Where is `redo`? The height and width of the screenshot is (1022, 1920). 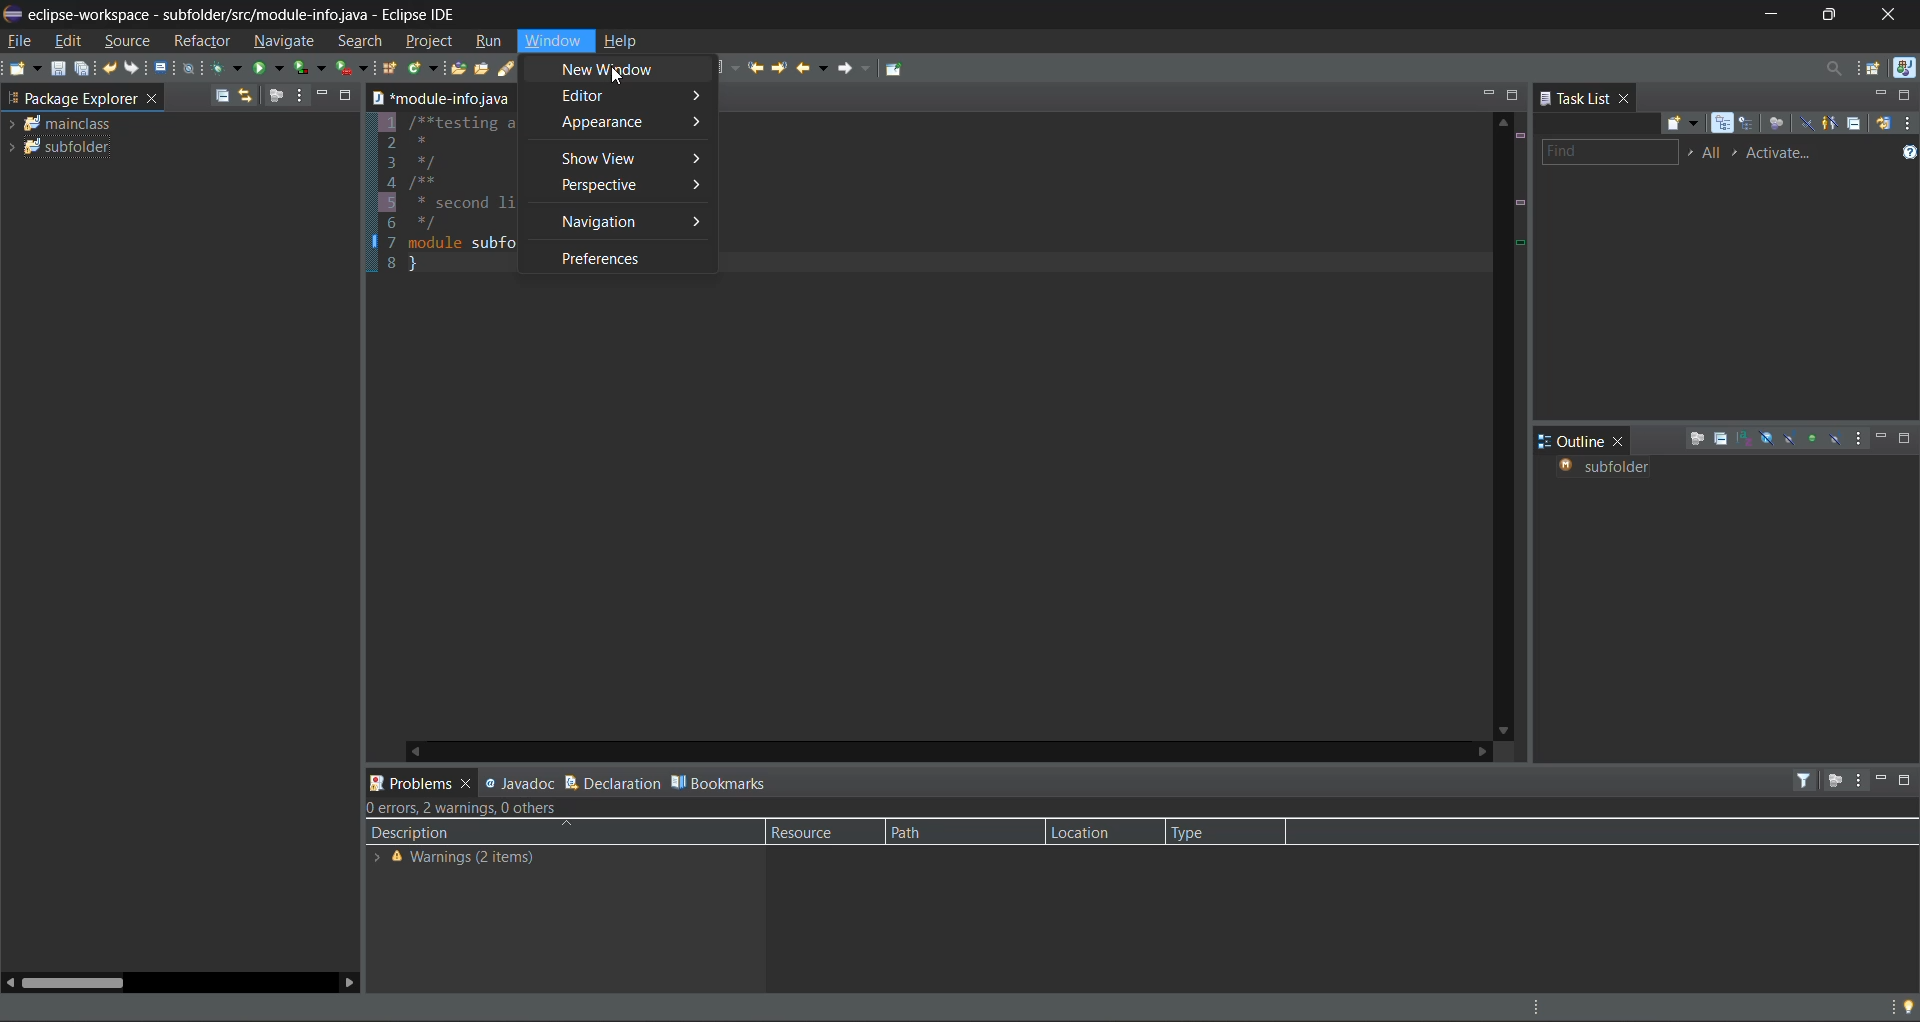 redo is located at coordinates (129, 68).